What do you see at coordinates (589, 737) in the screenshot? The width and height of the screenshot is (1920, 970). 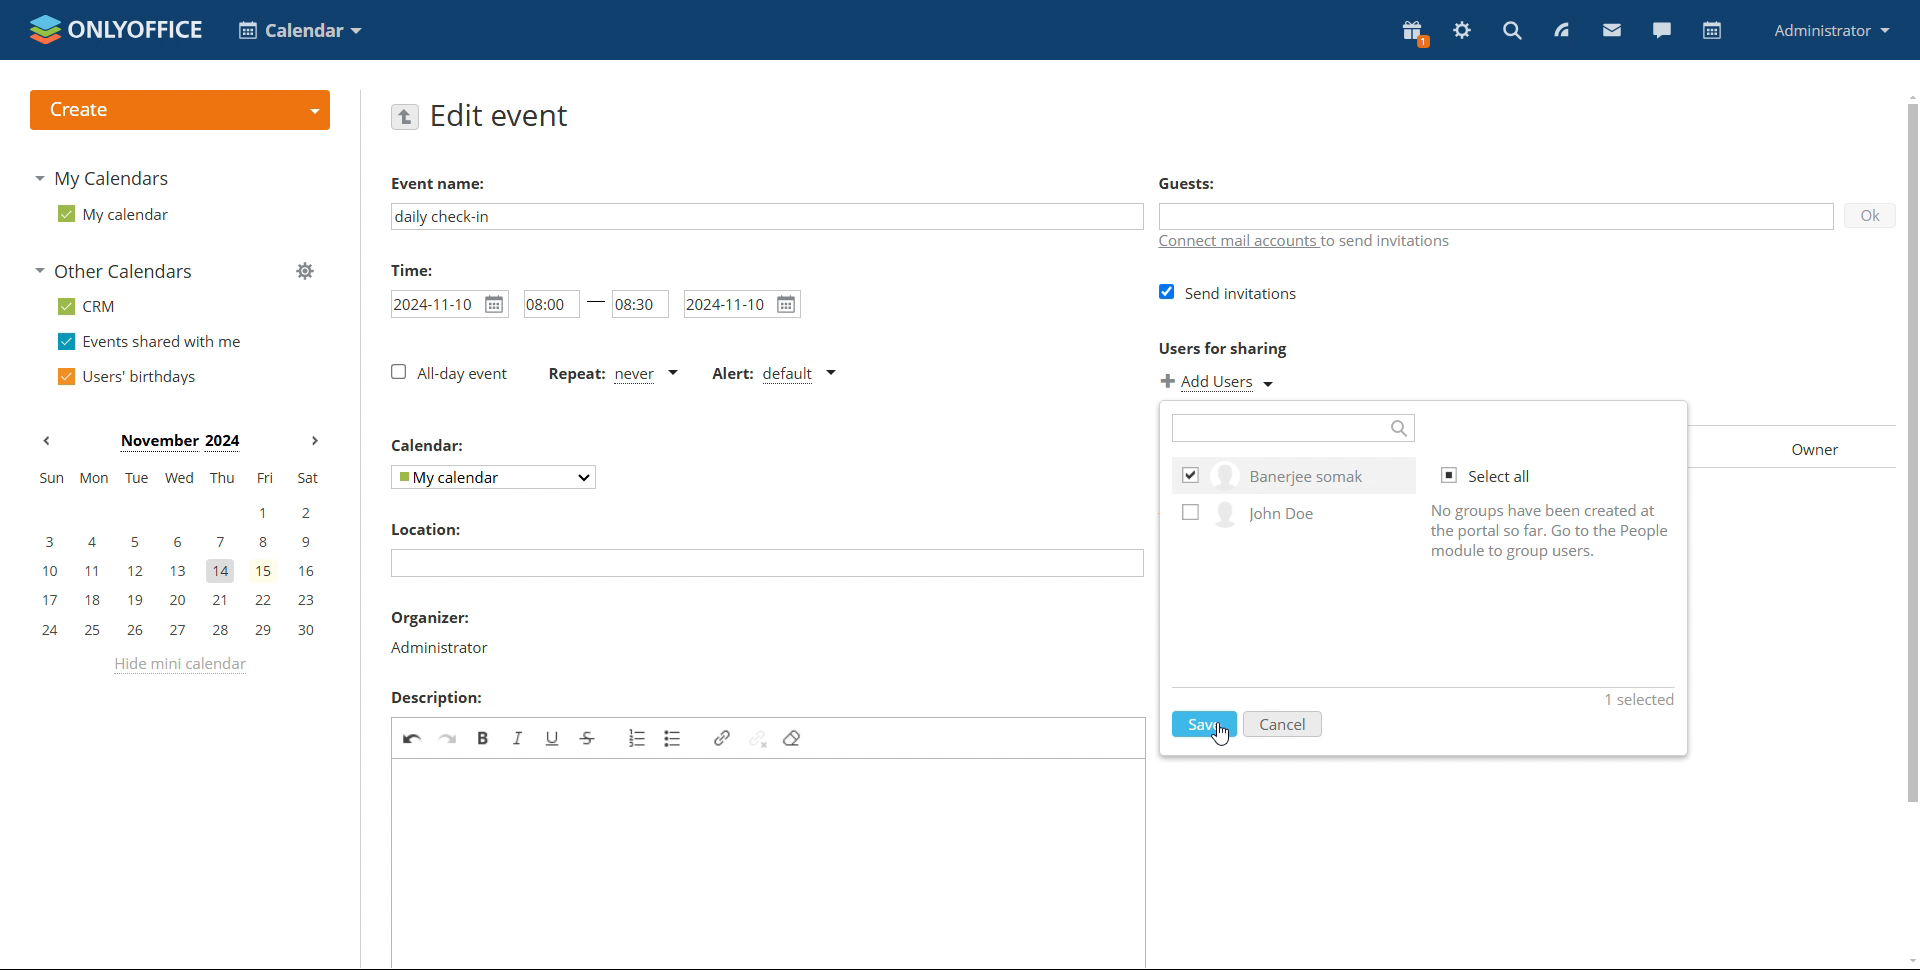 I see `strike through` at bounding box center [589, 737].